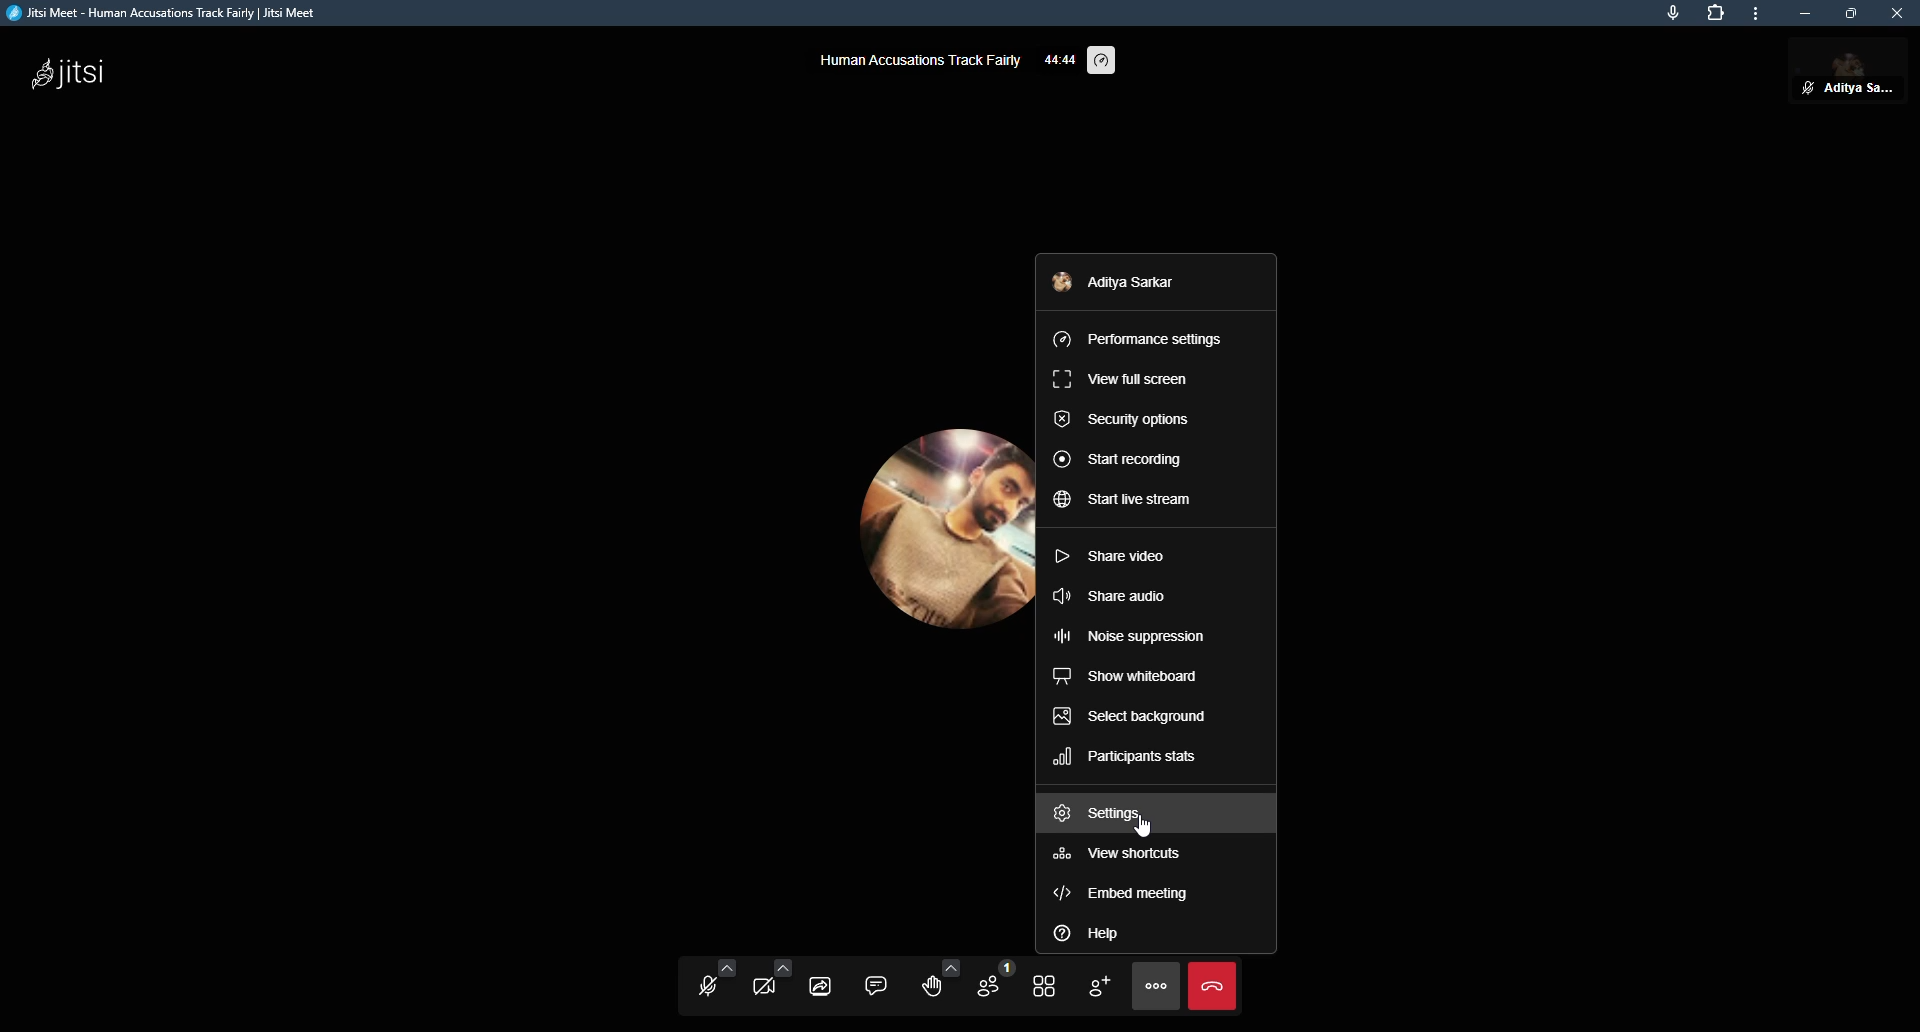  I want to click on invite people, so click(1098, 984).